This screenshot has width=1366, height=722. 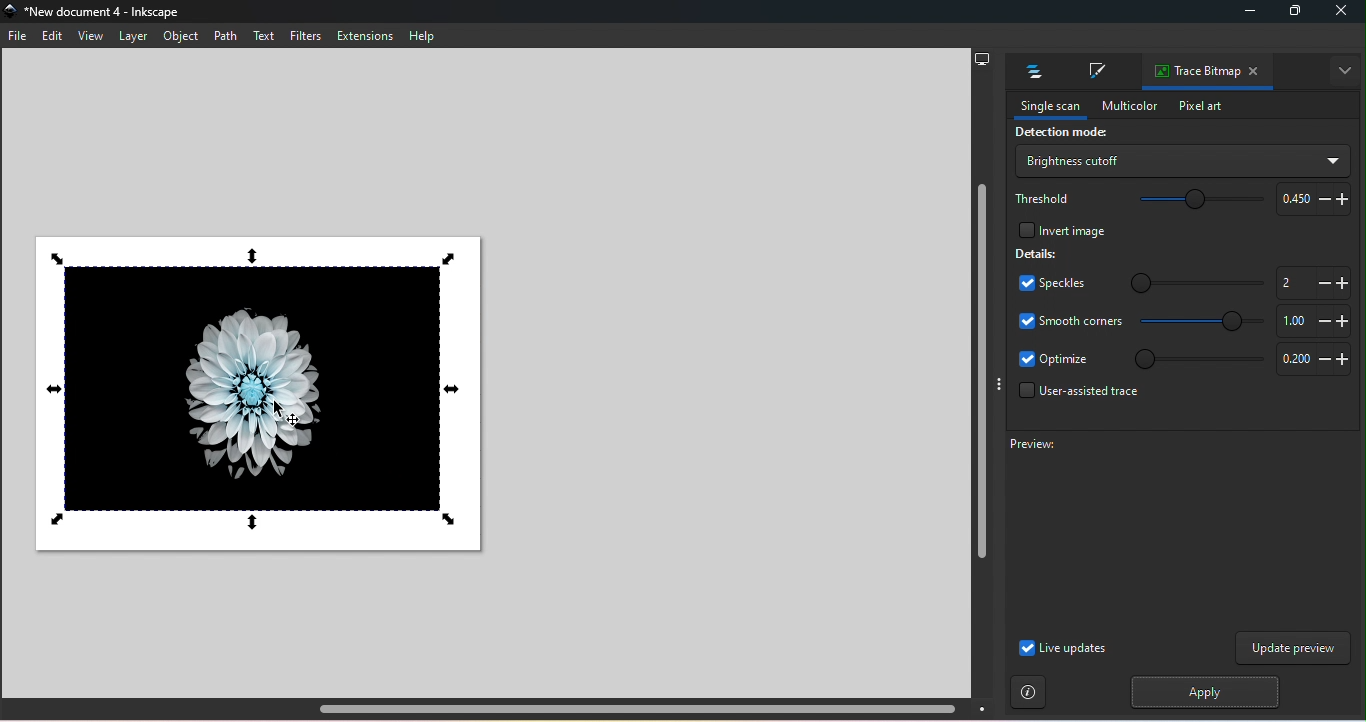 I want to click on Text, so click(x=265, y=36).